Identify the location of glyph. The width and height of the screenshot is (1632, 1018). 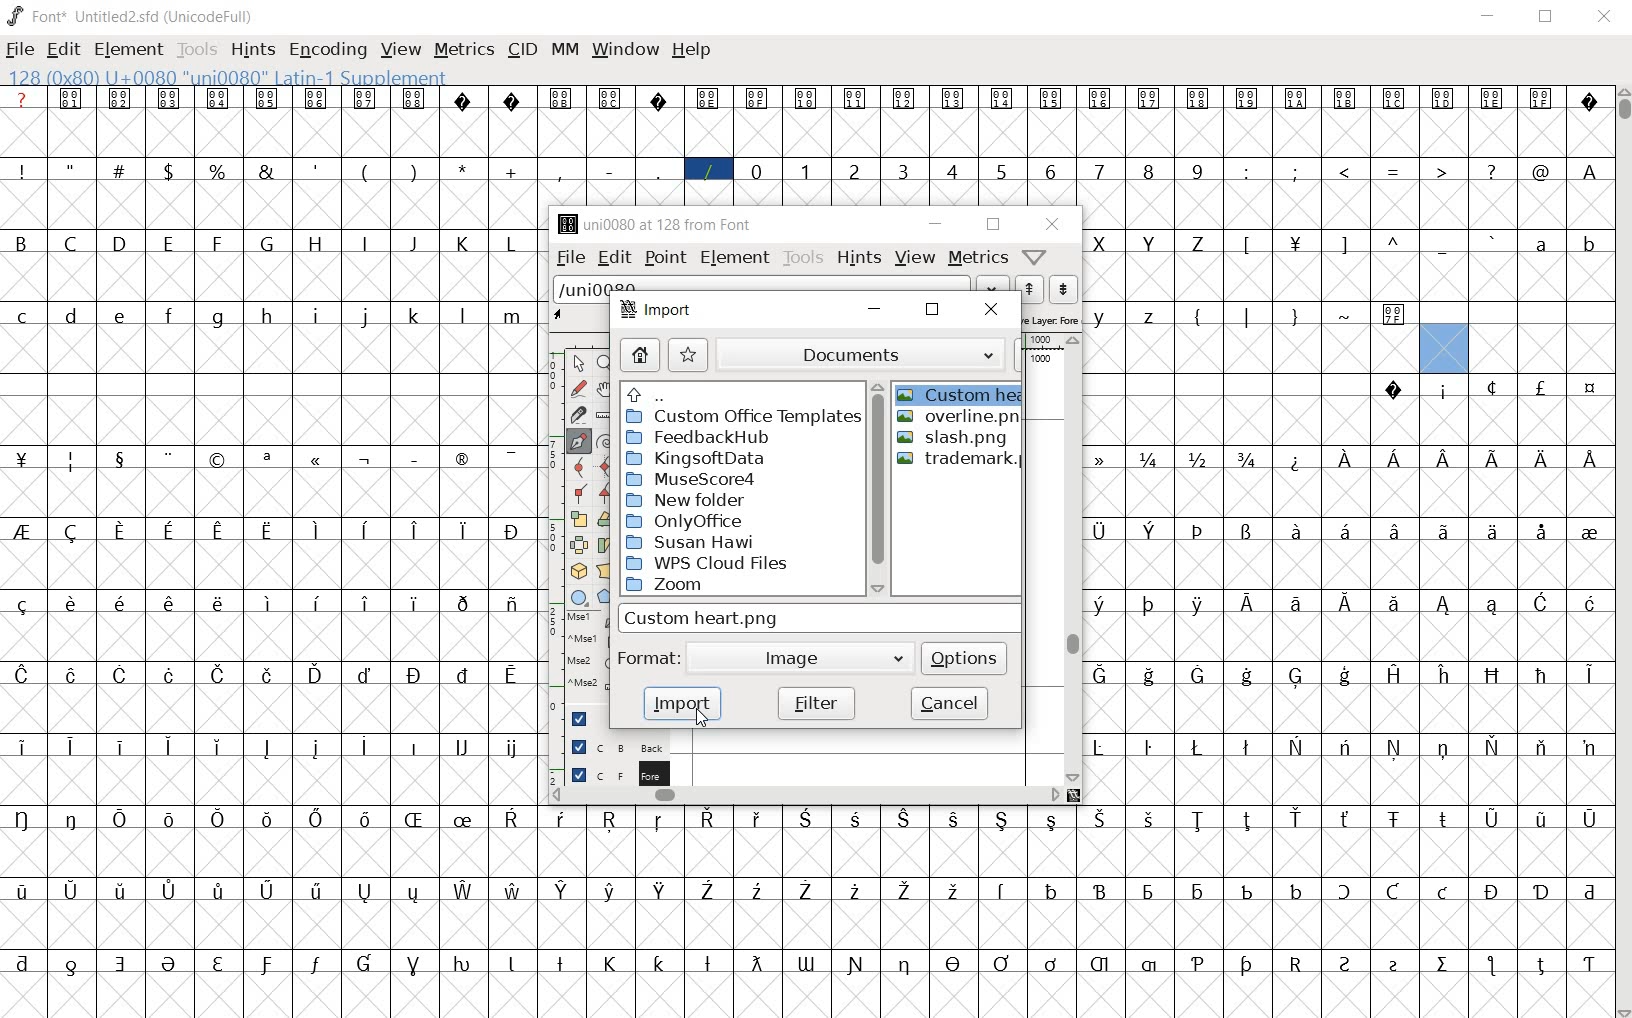
(1295, 245).